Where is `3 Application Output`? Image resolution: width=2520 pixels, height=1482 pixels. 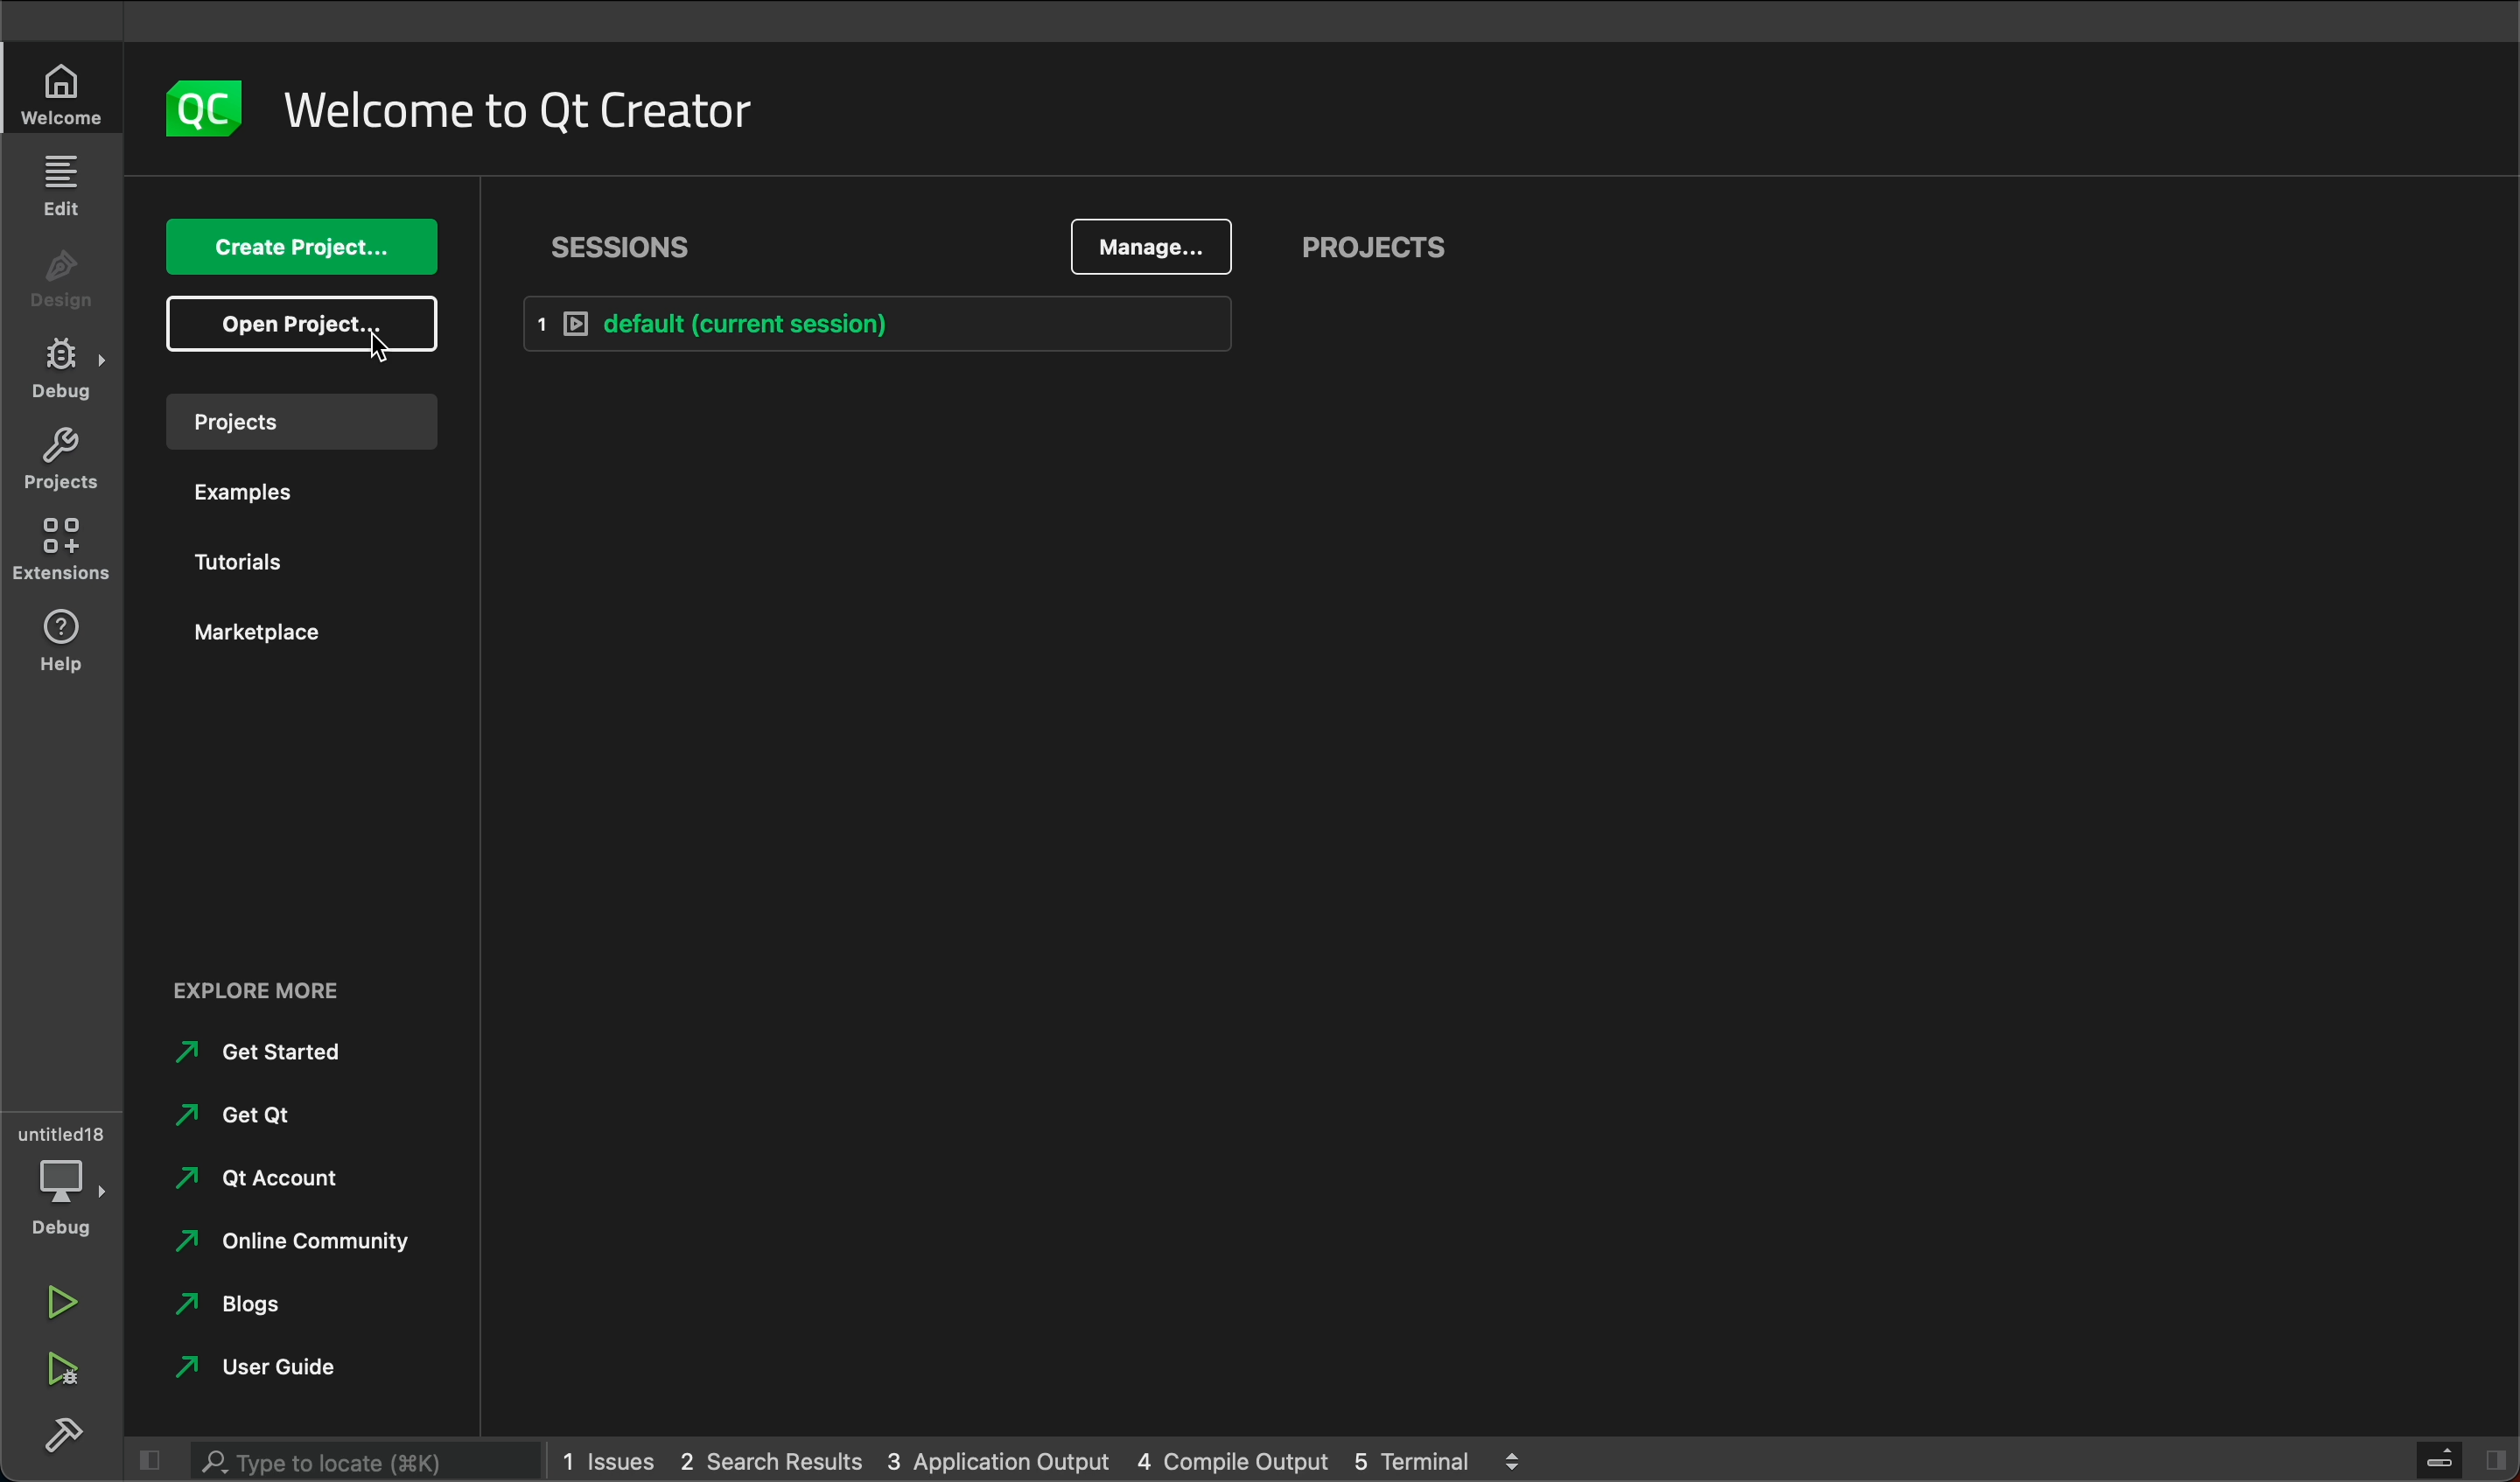 3 Application Output is located at coordinates (993, 1461).